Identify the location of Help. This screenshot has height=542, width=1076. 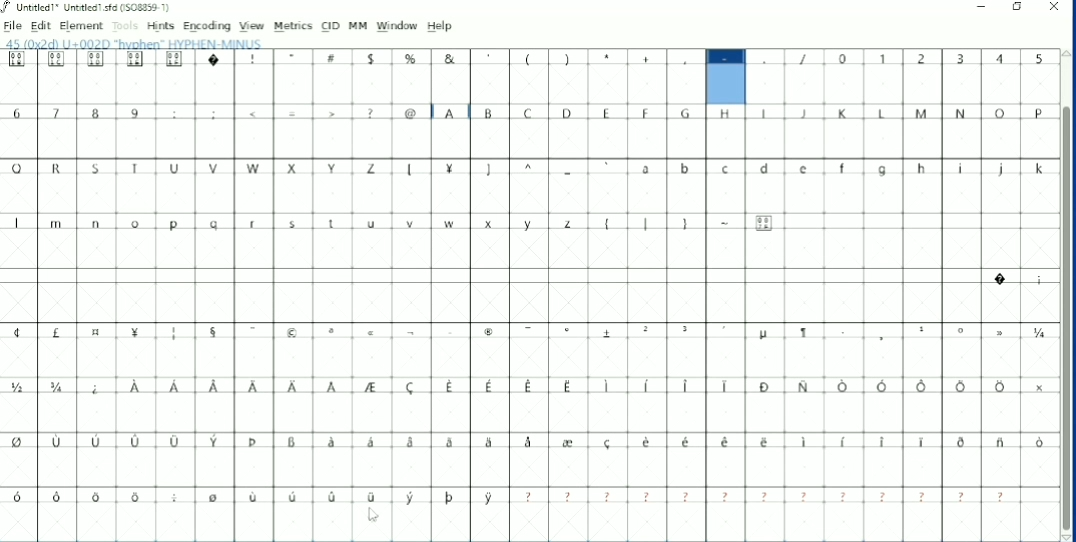
(441, 26).